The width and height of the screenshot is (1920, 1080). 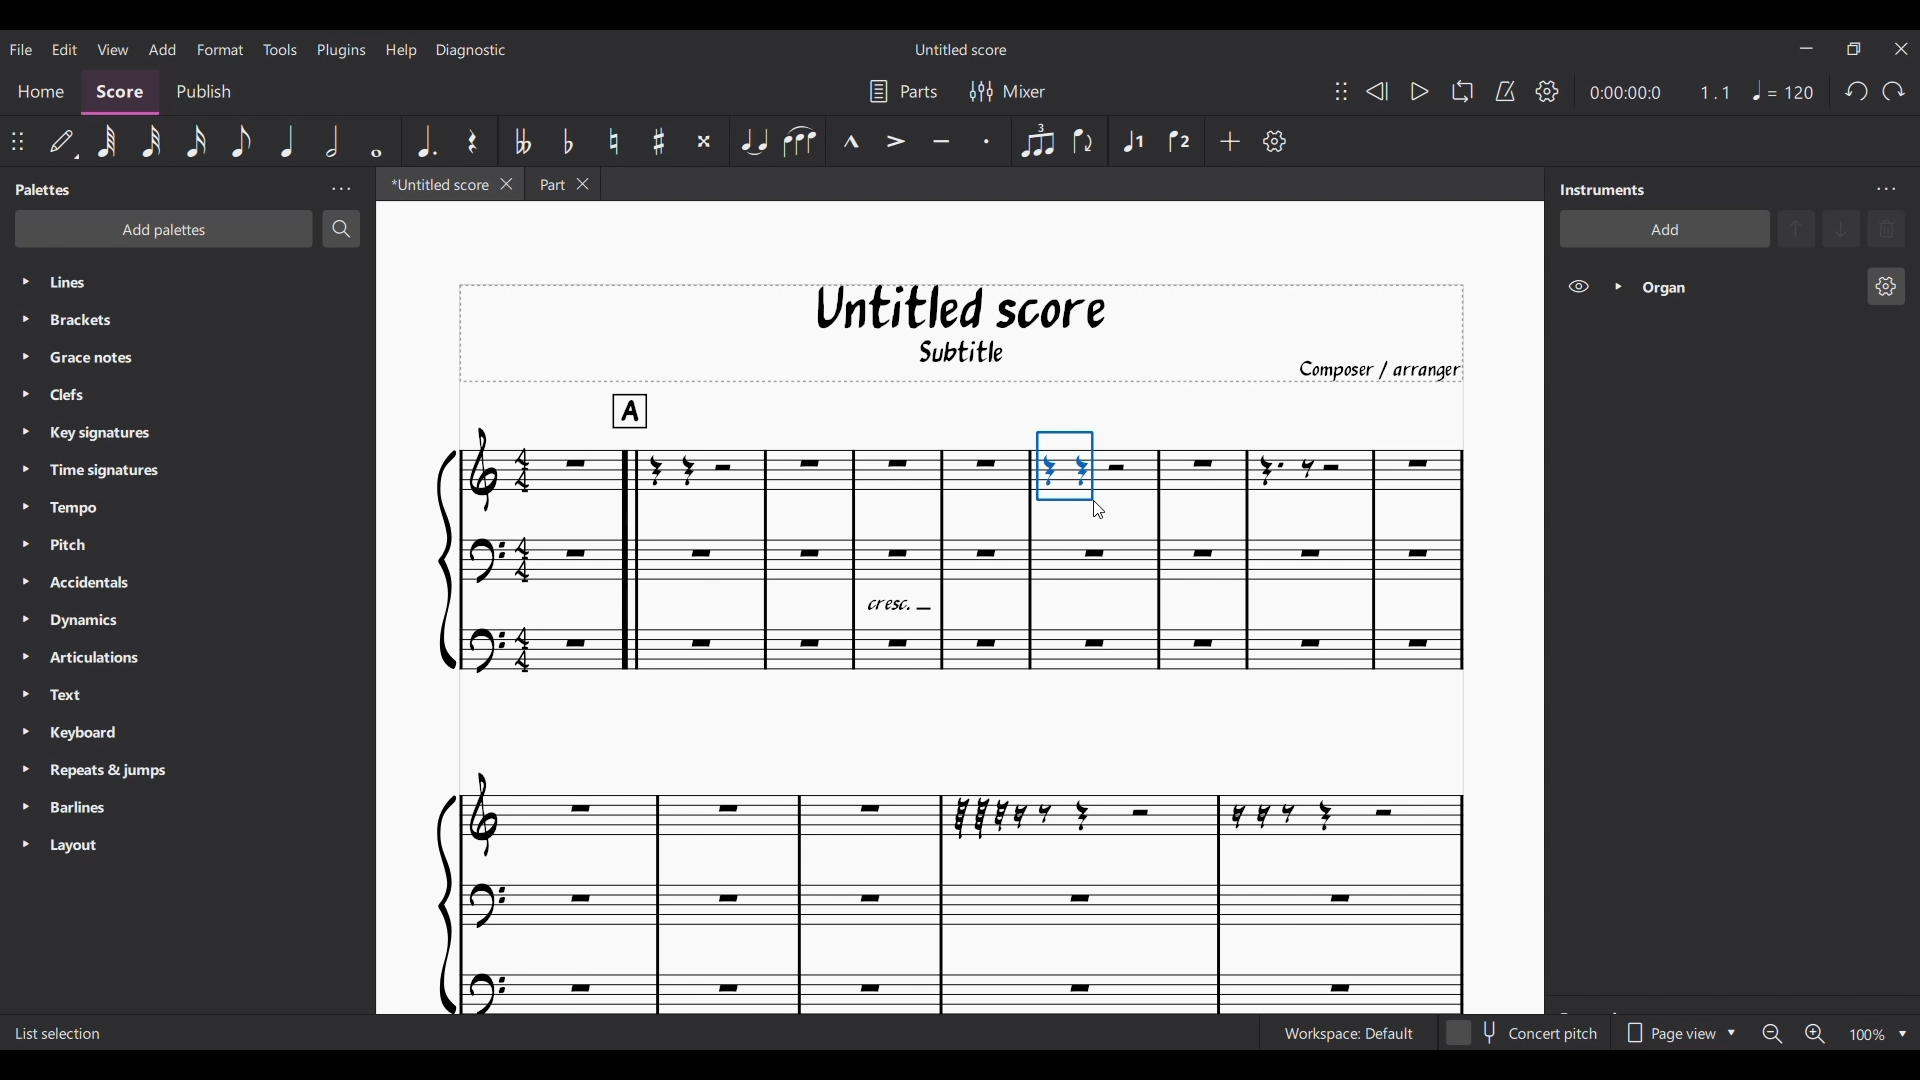 What do you see at coordinates (1841, 229) in the screenshot?
I see `Move selection down` at bounding box center [1841, 229].